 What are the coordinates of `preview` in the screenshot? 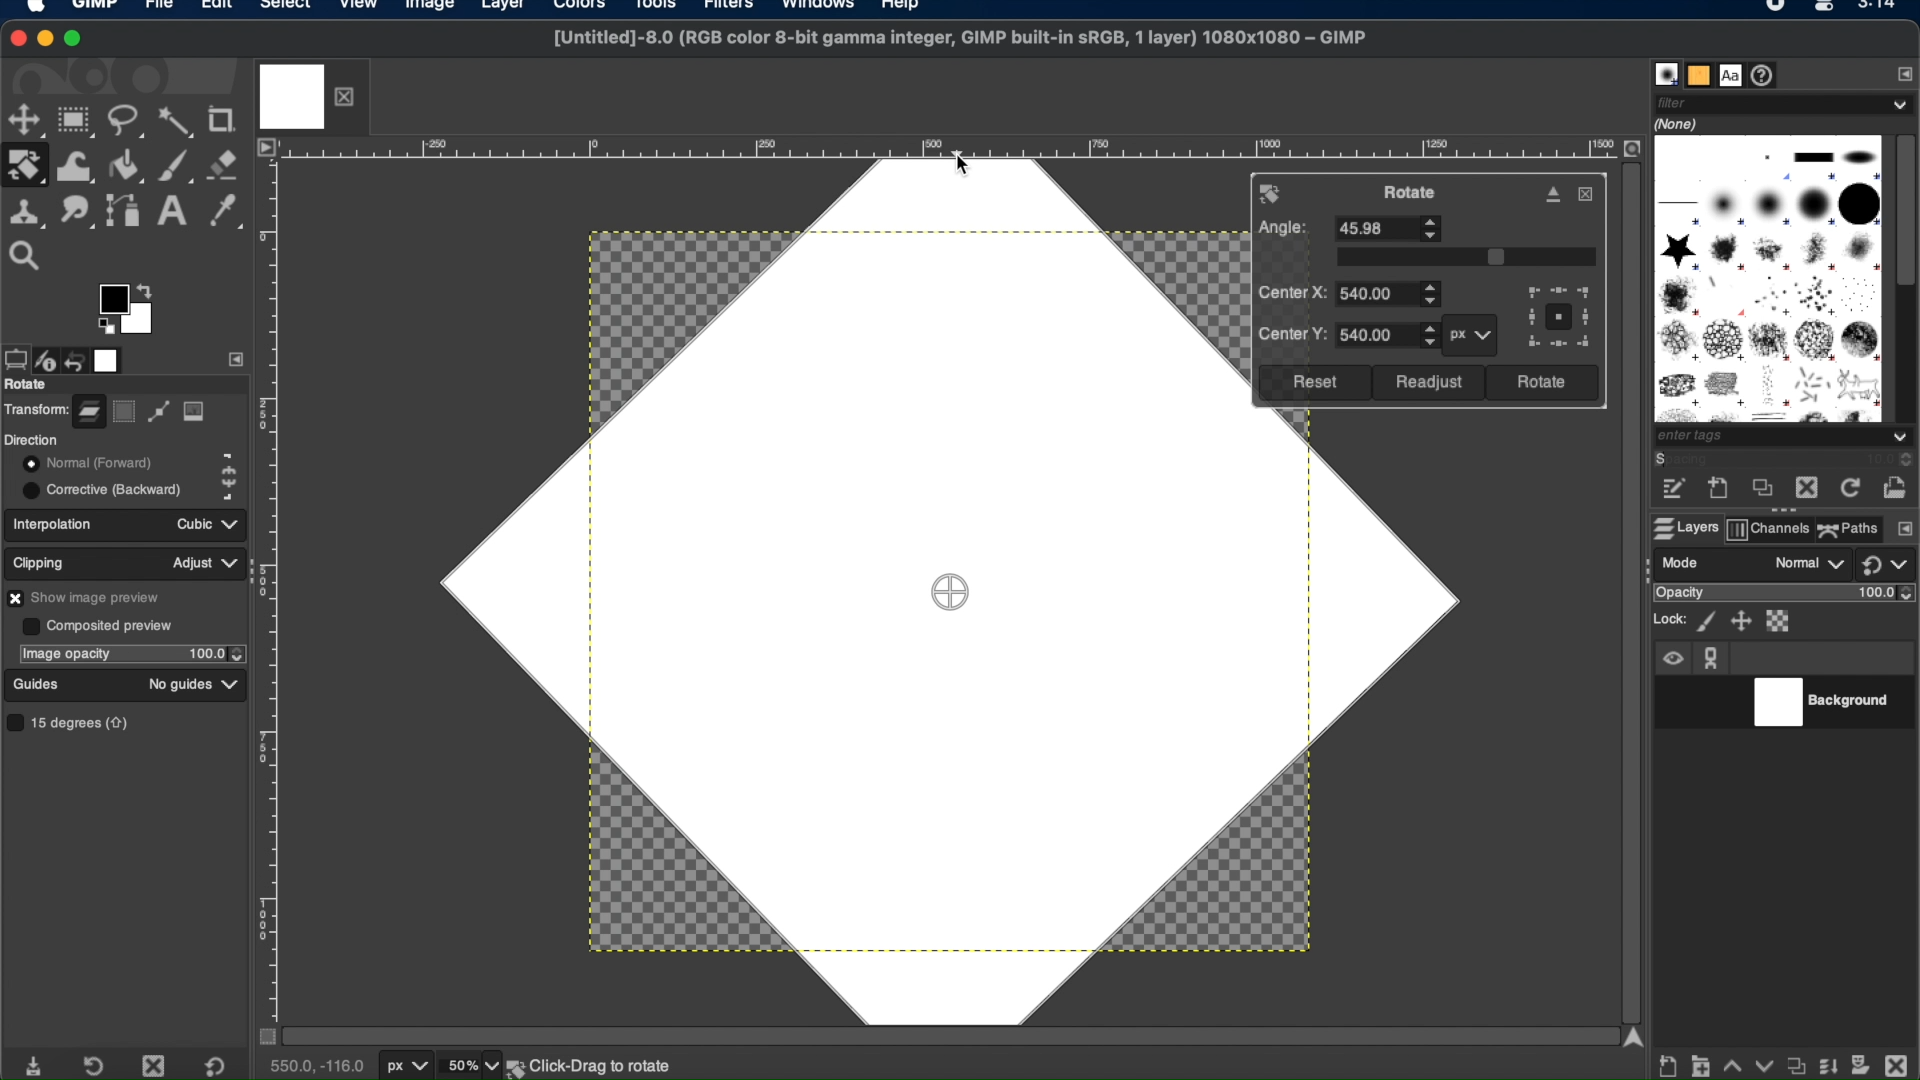 It's located at (1558, 318).